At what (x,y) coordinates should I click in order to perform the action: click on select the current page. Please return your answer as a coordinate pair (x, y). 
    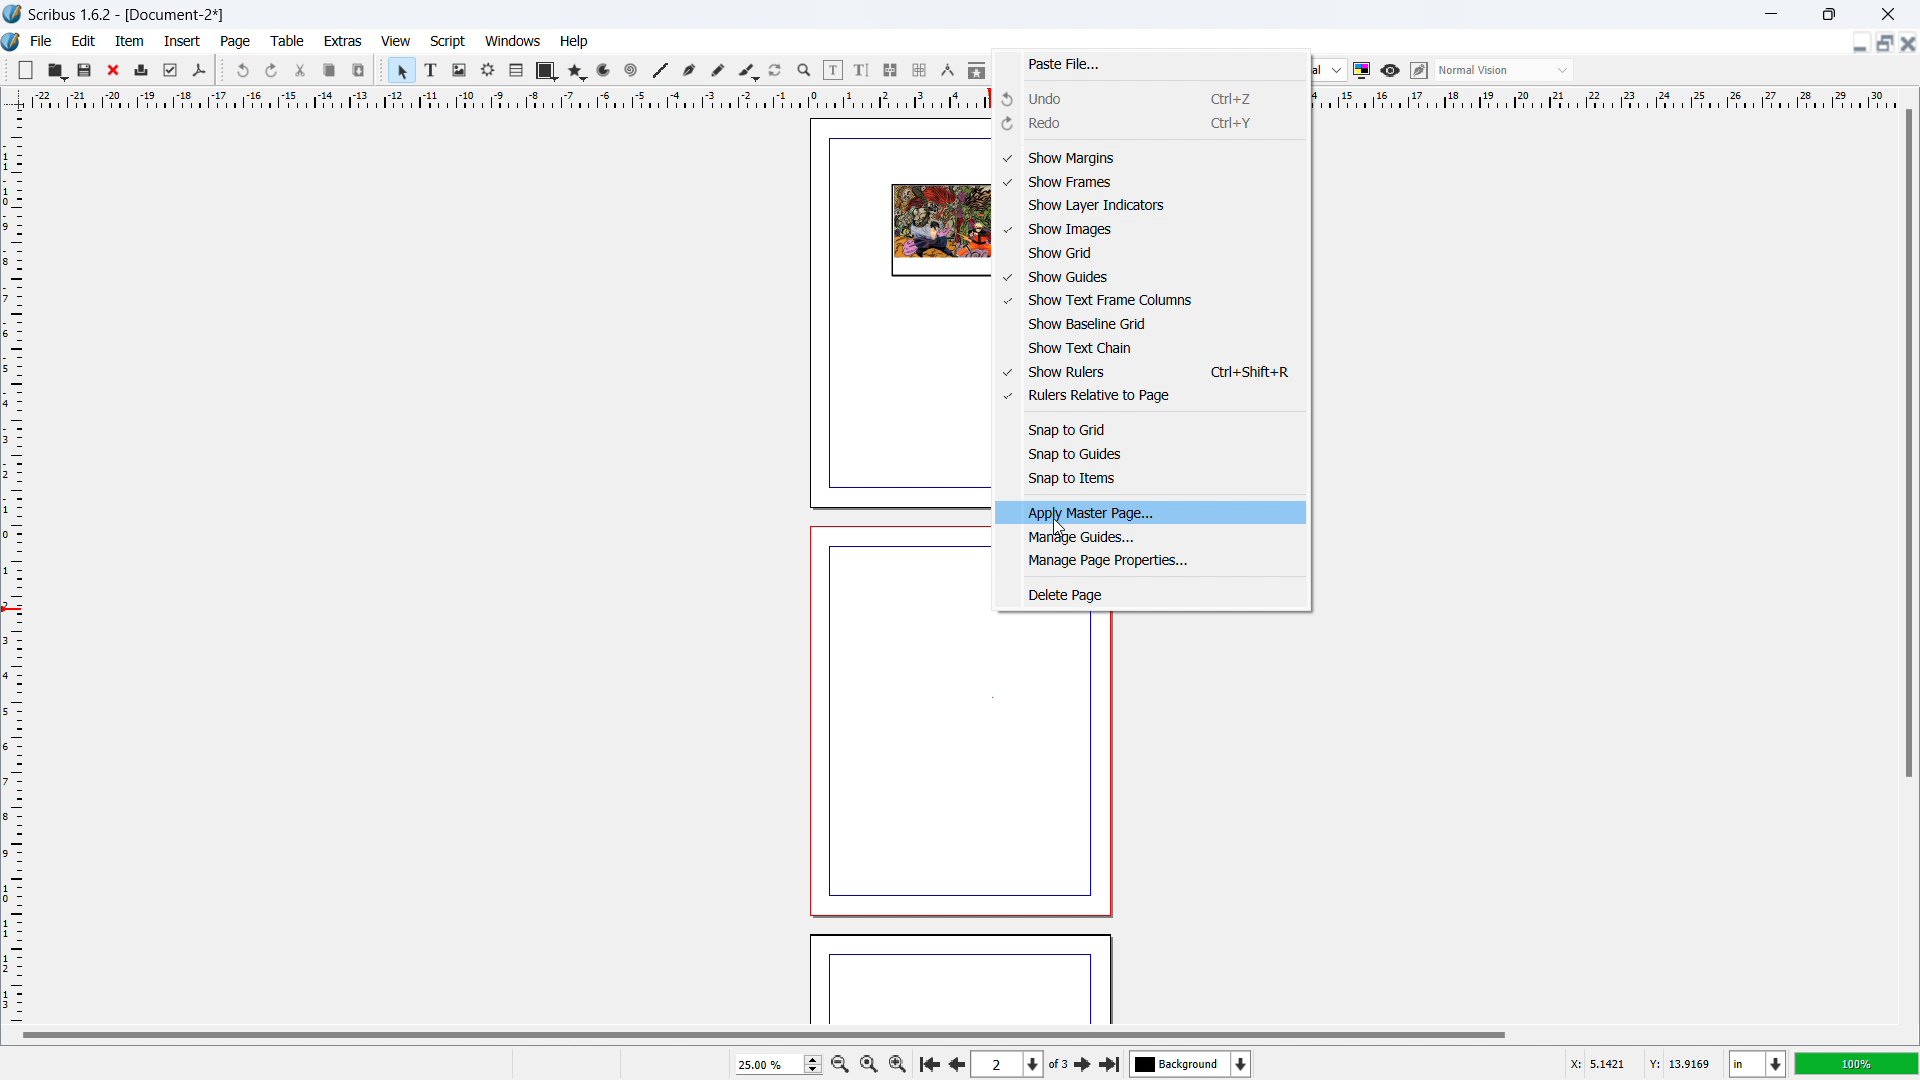
    Looking at the image, I should click on (1007, 1065).